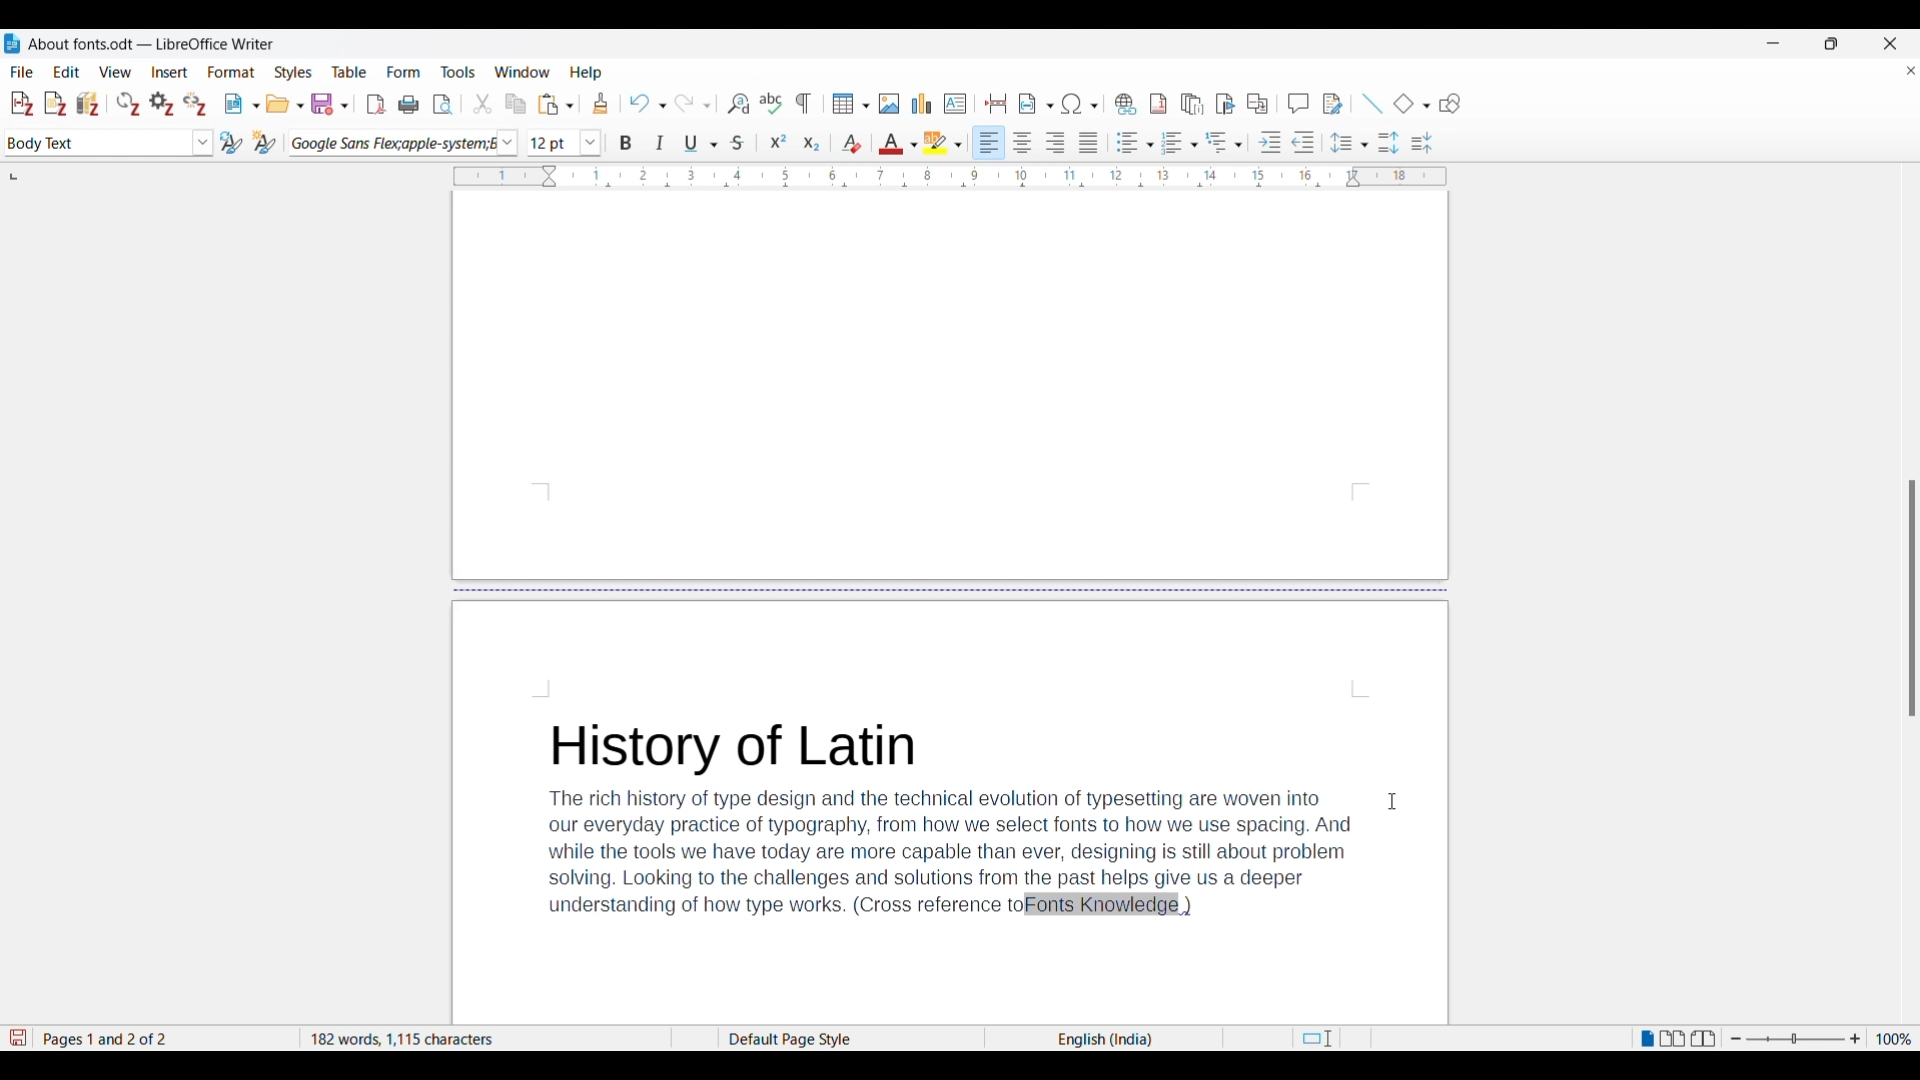  I want to click on Increase paragraph spacing, so click(1389, 142).